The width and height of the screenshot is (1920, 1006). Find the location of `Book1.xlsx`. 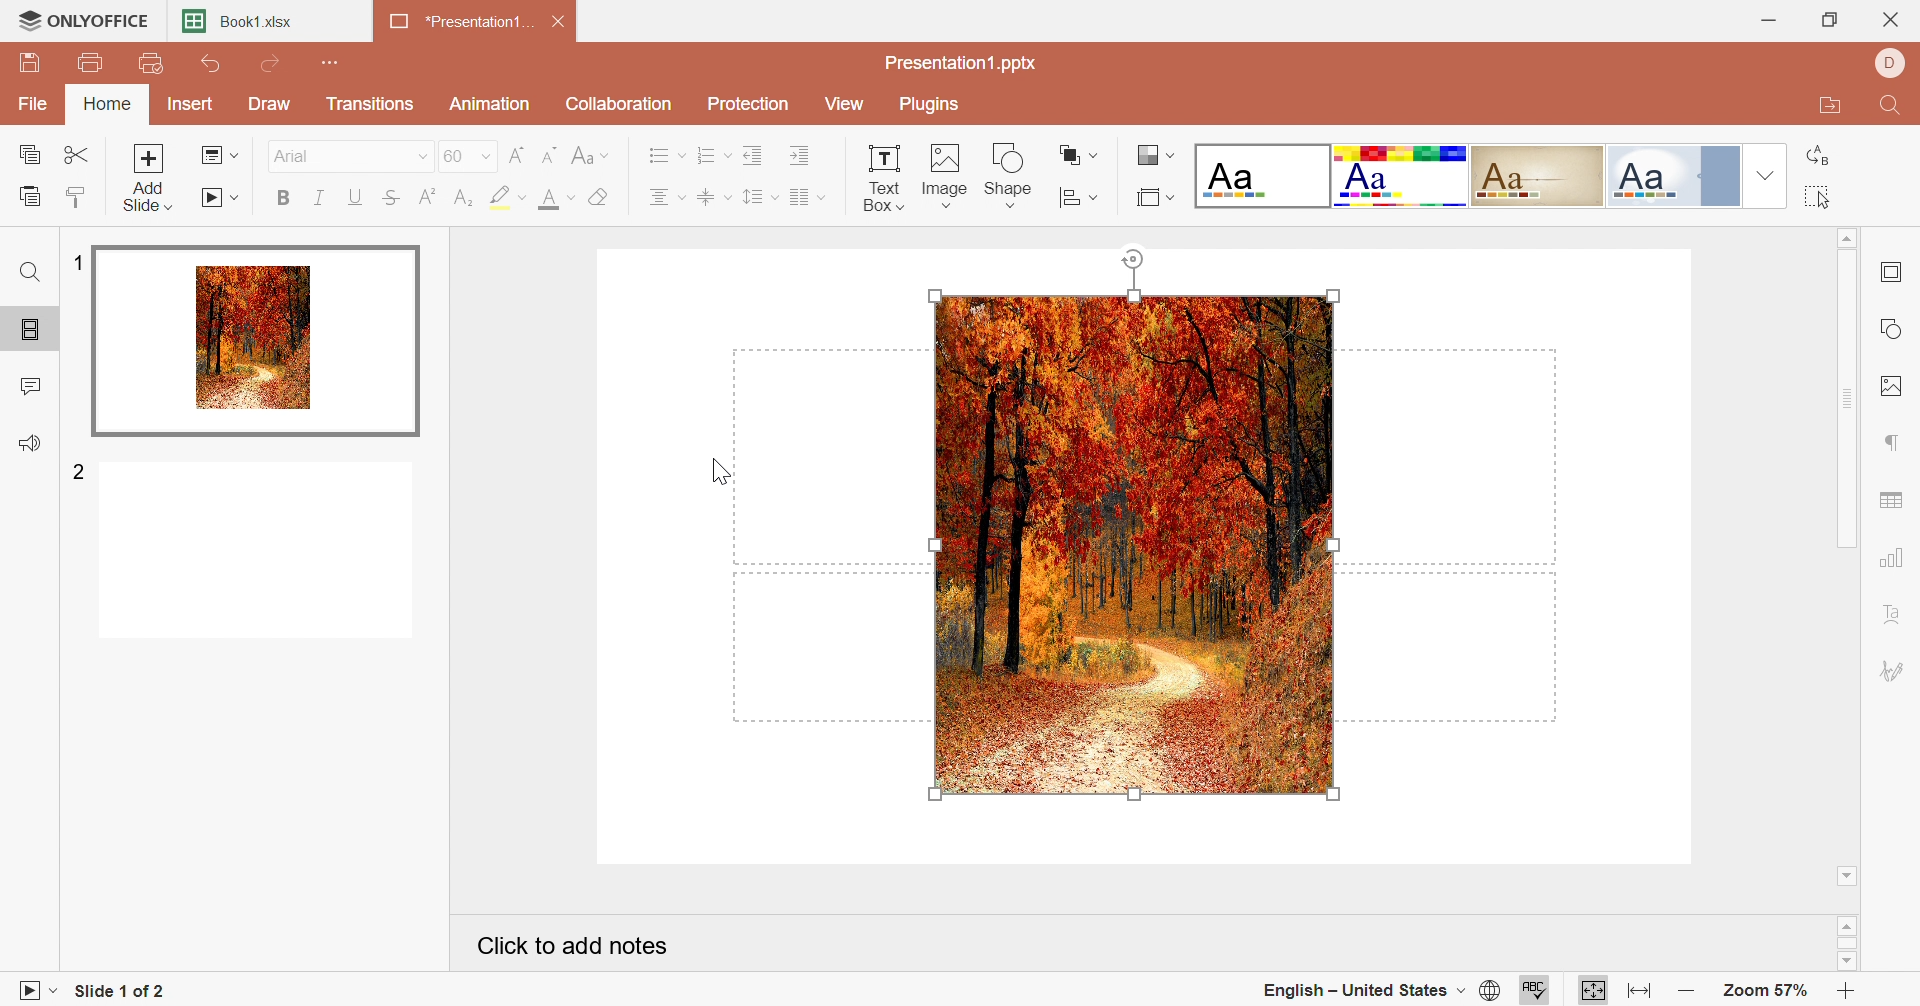

Book1.xlsx is located at coordinates (245, 20).